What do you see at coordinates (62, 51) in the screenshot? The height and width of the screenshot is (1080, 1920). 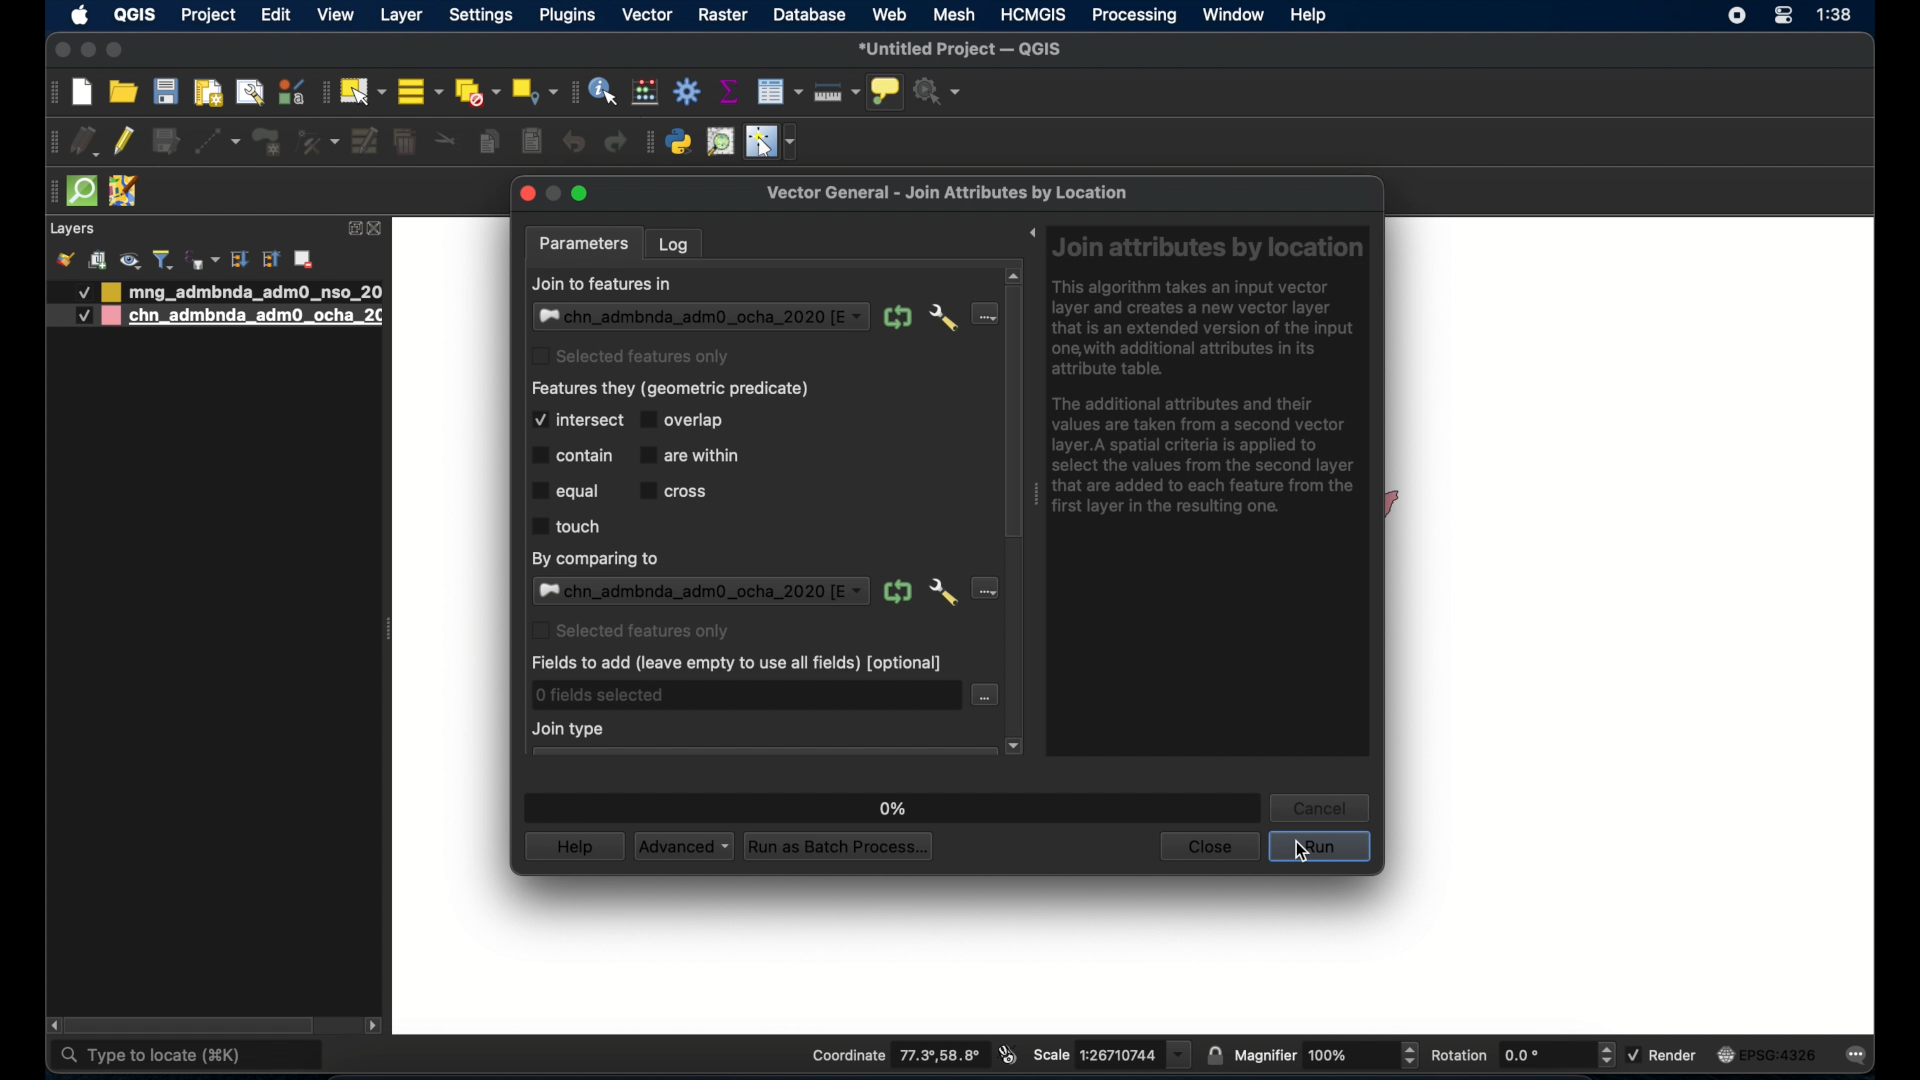 I see `close` at bounding box center [62, 51].